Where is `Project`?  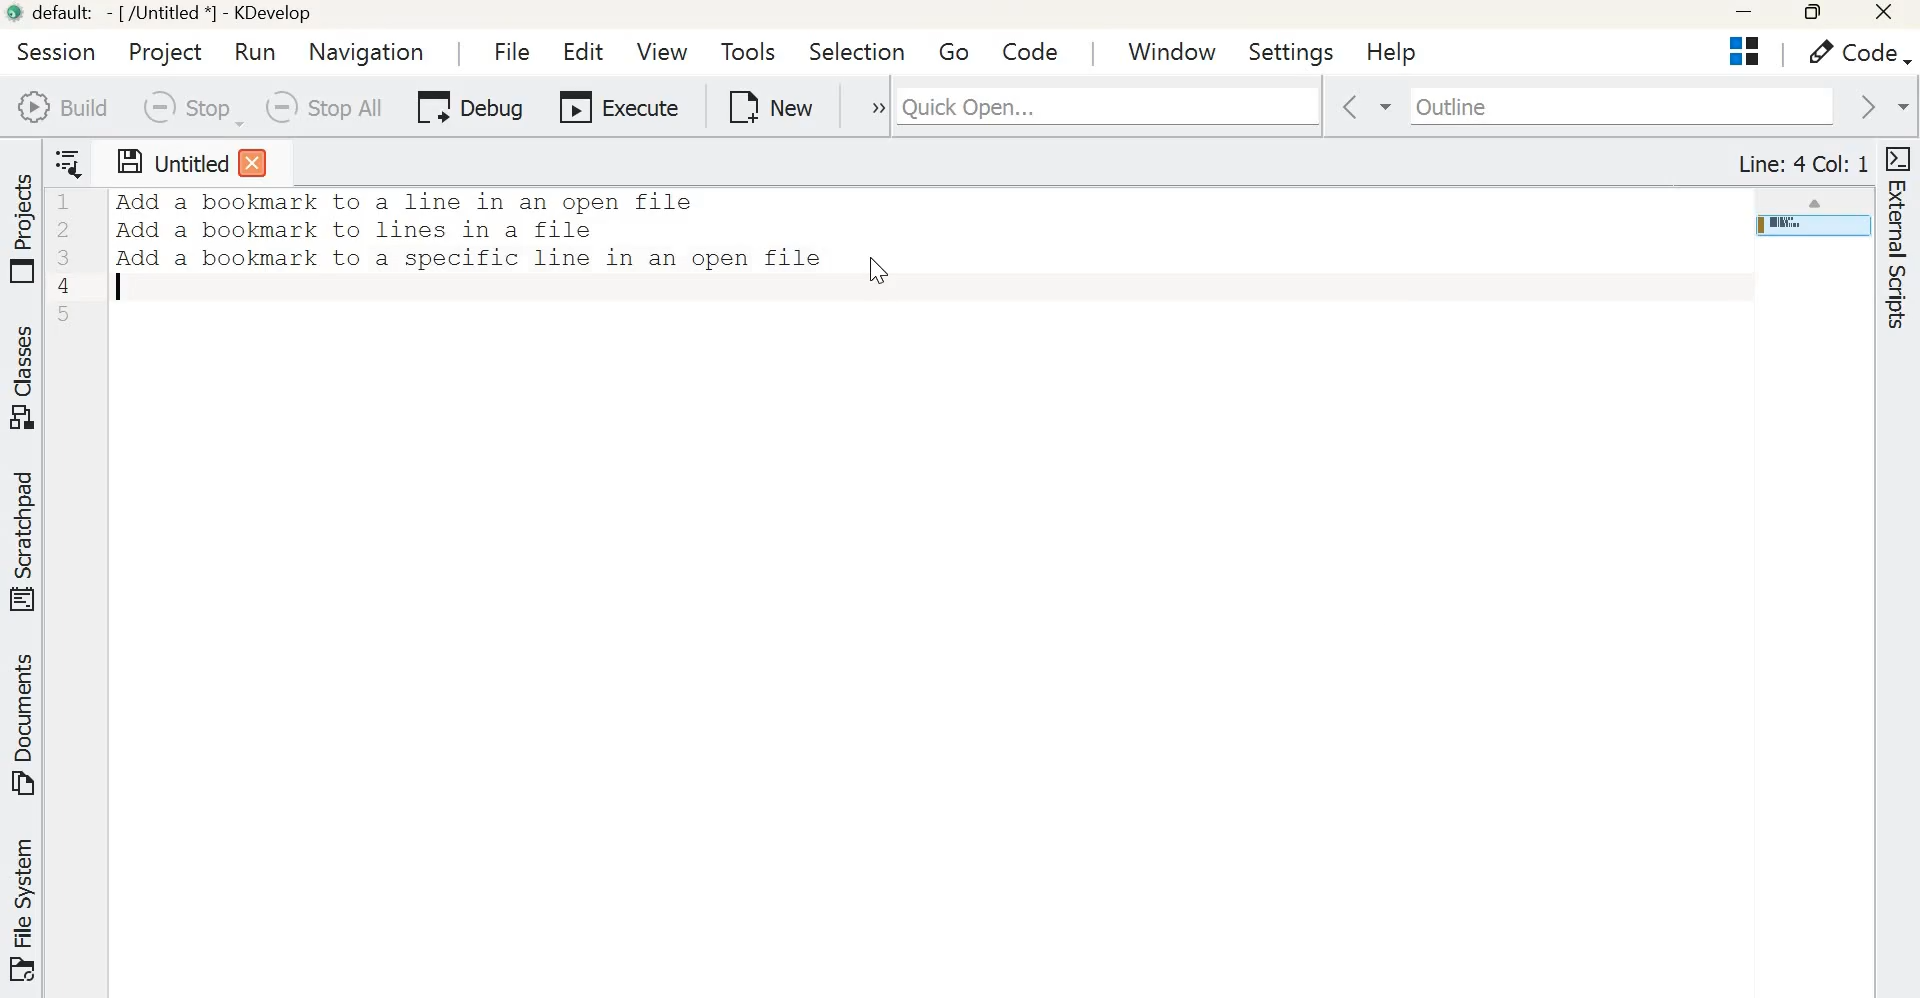 Project is located at coordinates (163, 52).